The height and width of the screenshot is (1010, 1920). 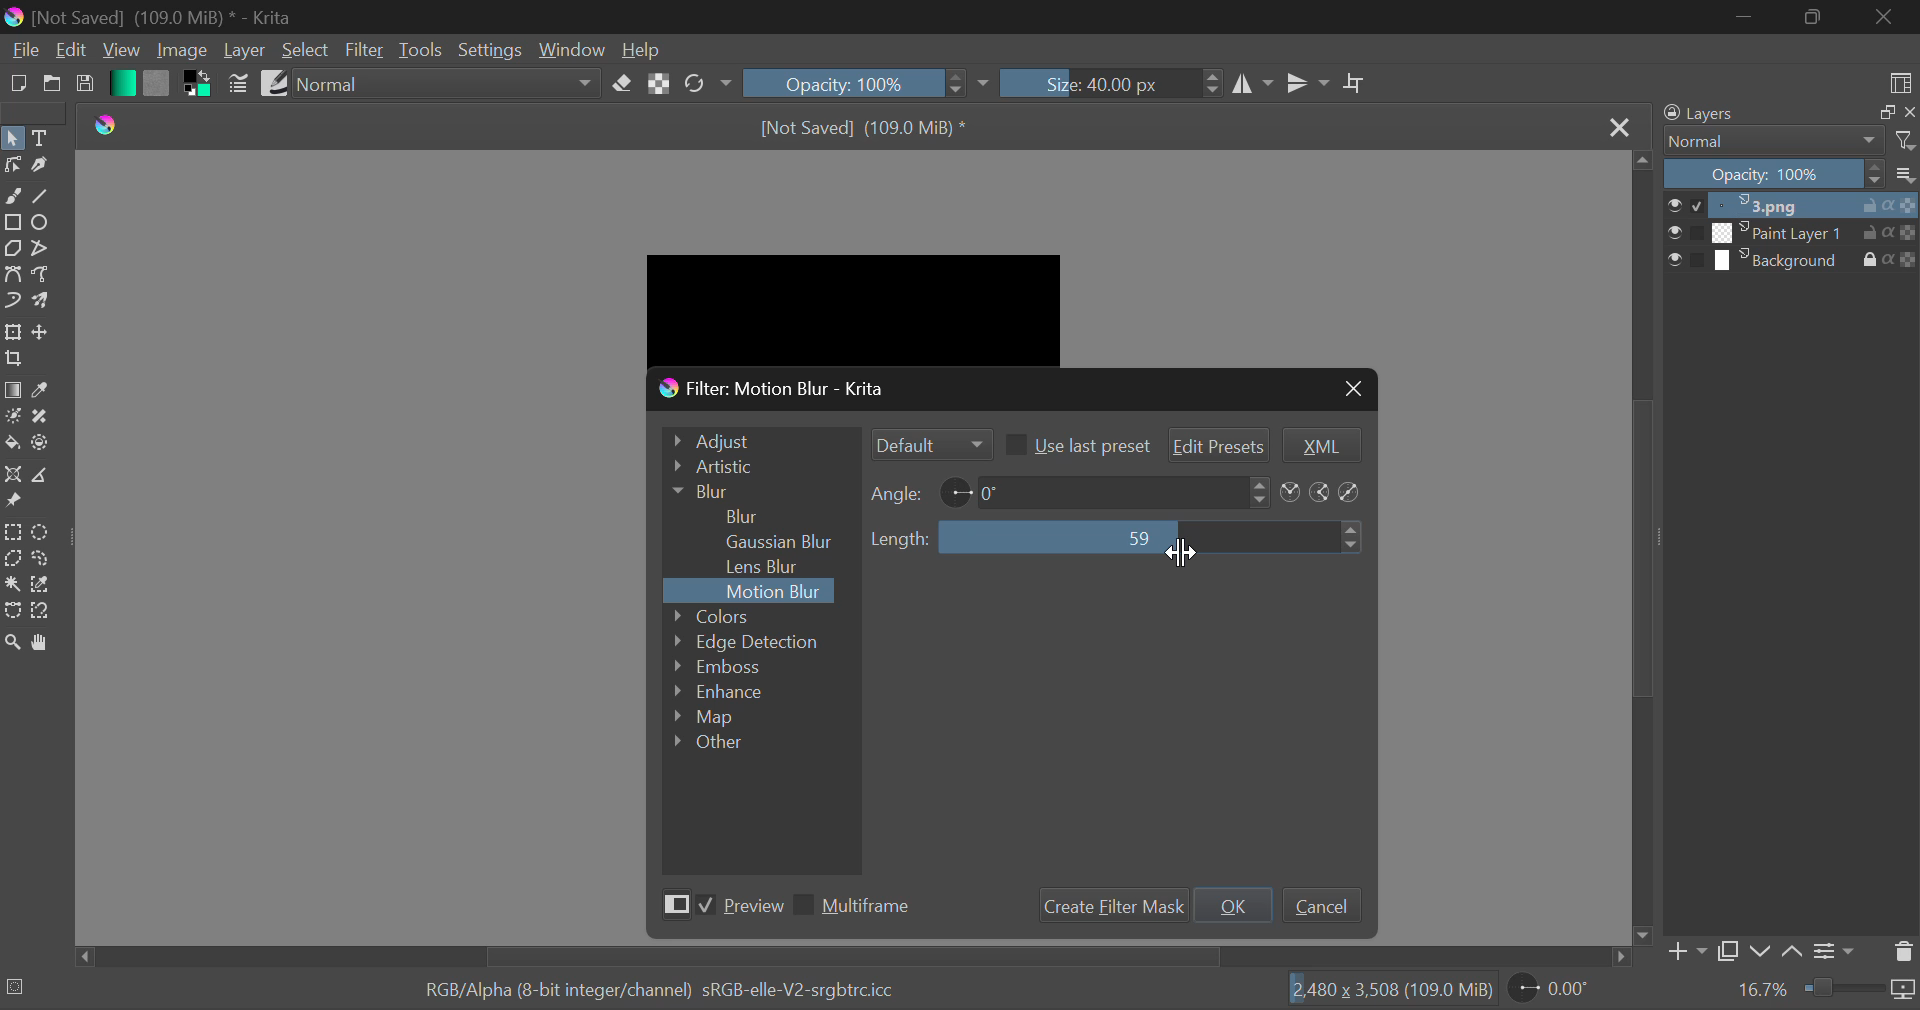 What do you see at coordinates (748, 641) in the screenshot?
I see `Edge Detection` at bounding box center [748, 641].